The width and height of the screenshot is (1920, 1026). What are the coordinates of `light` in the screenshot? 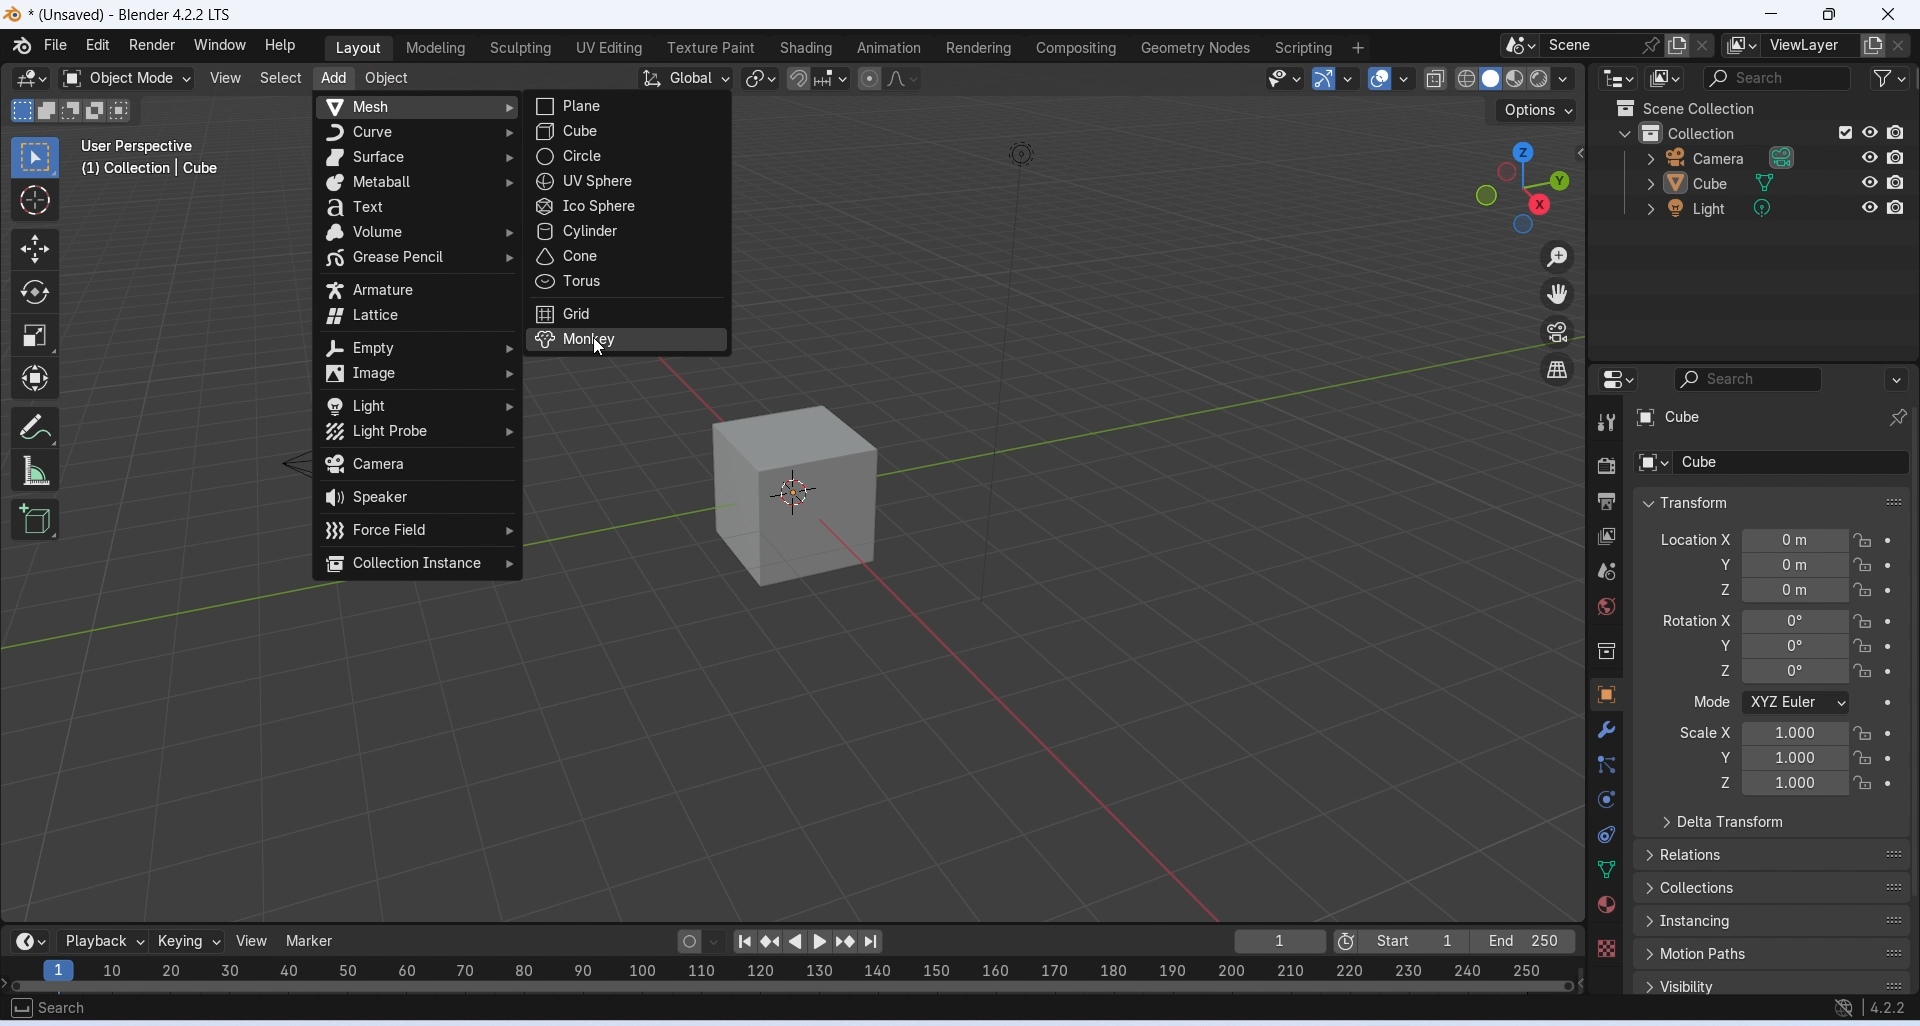 It's located at (416, 406).